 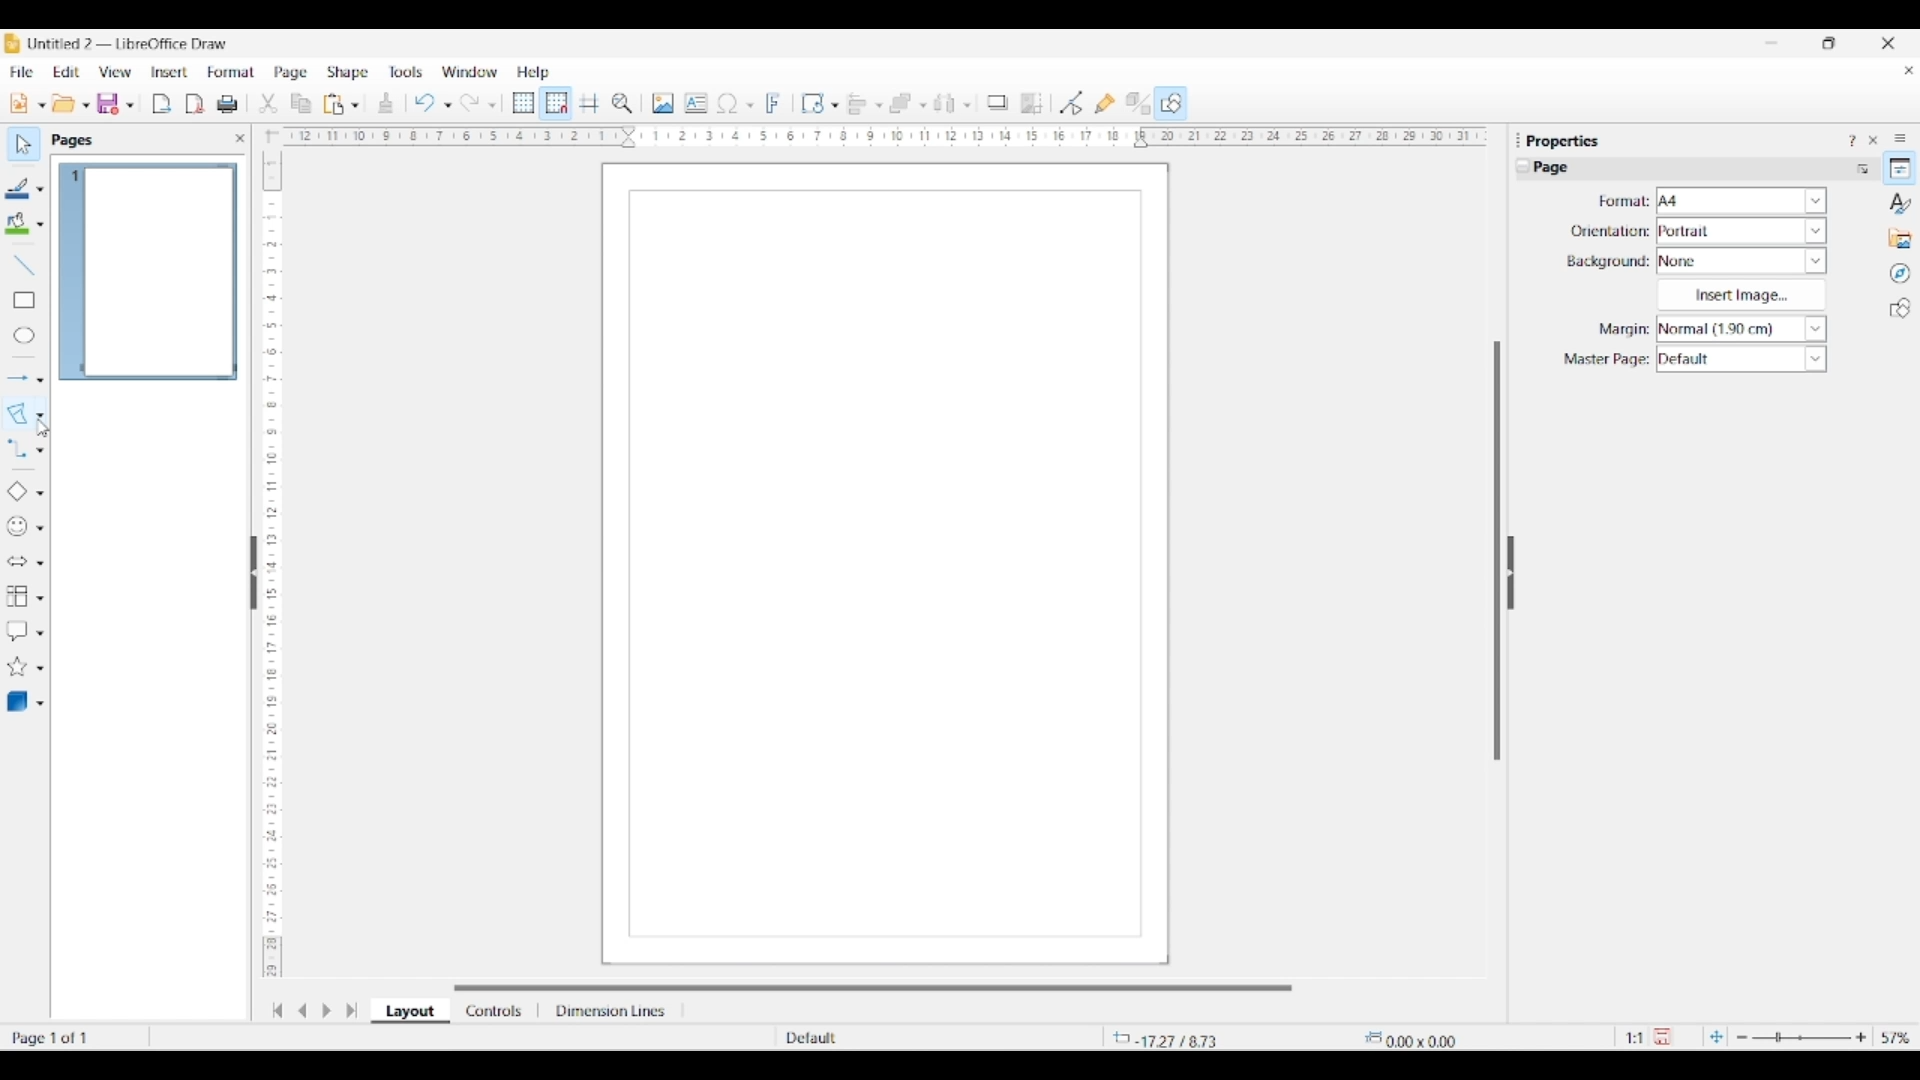 What do you see at coordinates (1174, 1038) in the screenshot?
I see `Cursor co-ordinates` at bounding box center [1174, 1038].